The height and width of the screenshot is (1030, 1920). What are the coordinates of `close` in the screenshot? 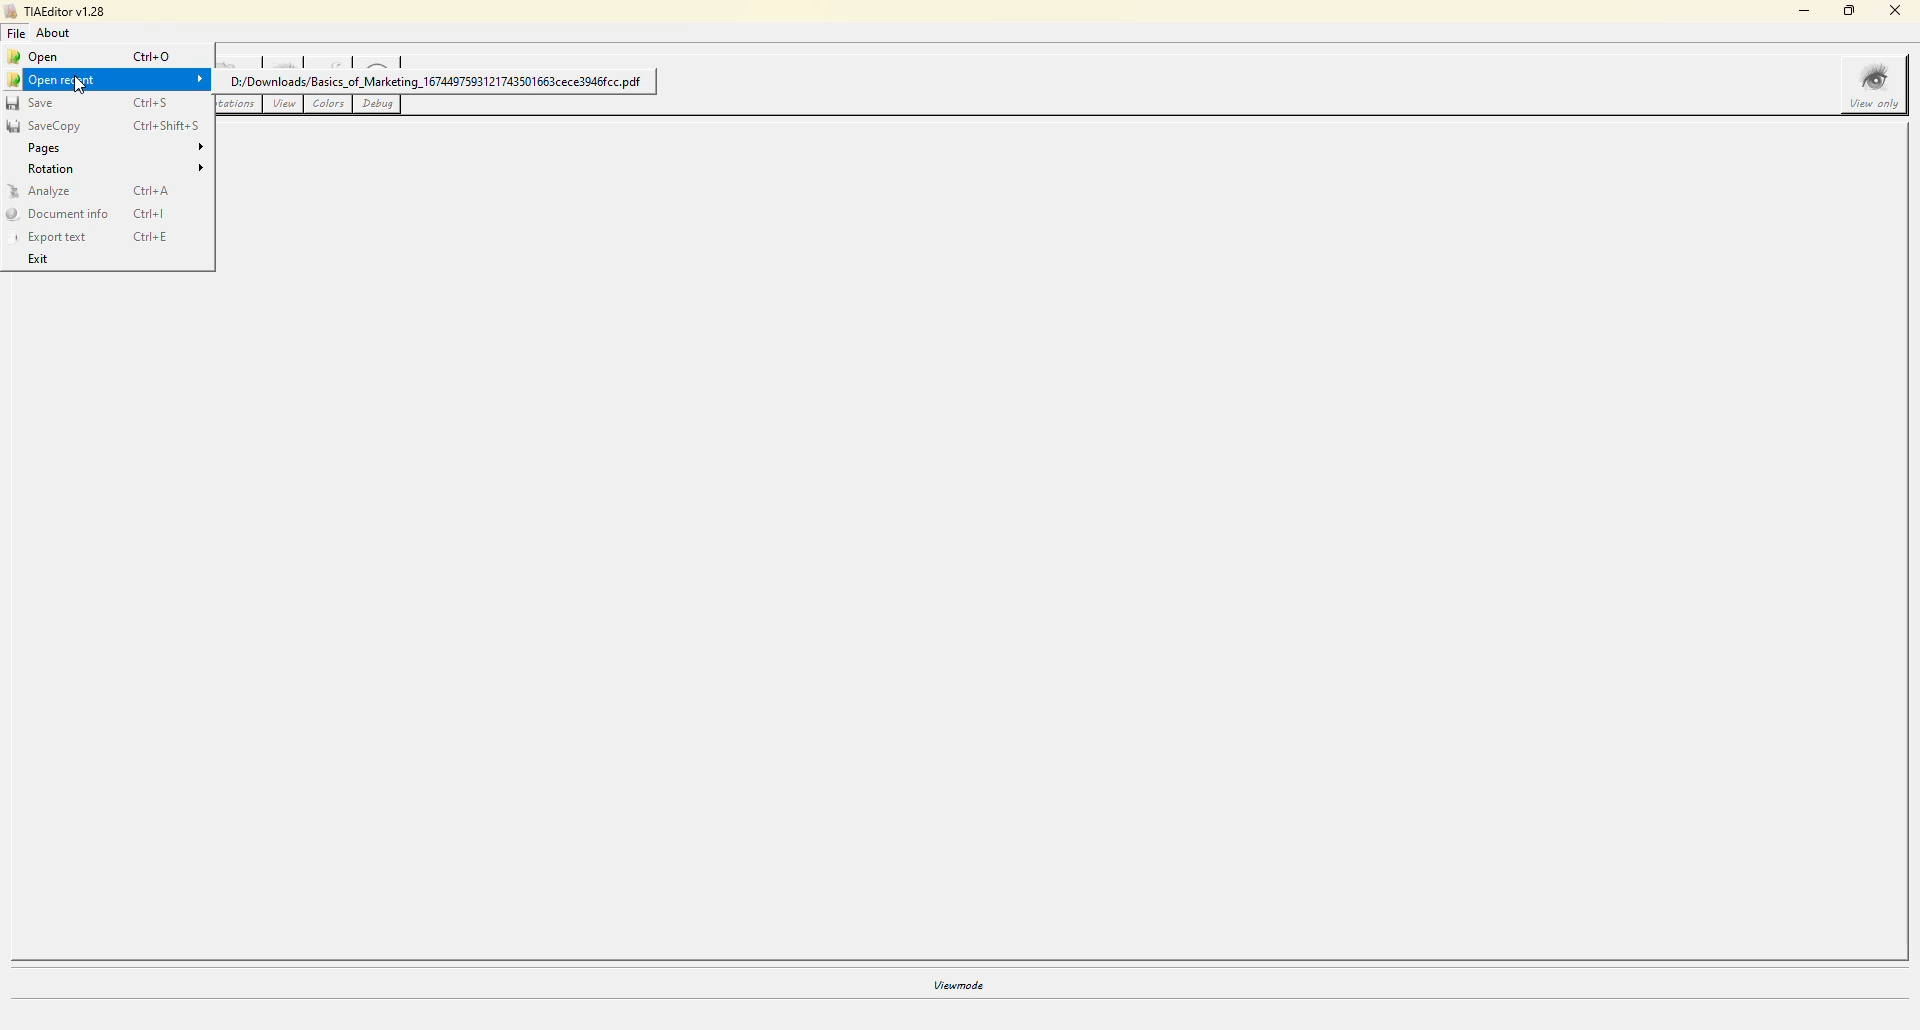 It's located at (1896, 12).